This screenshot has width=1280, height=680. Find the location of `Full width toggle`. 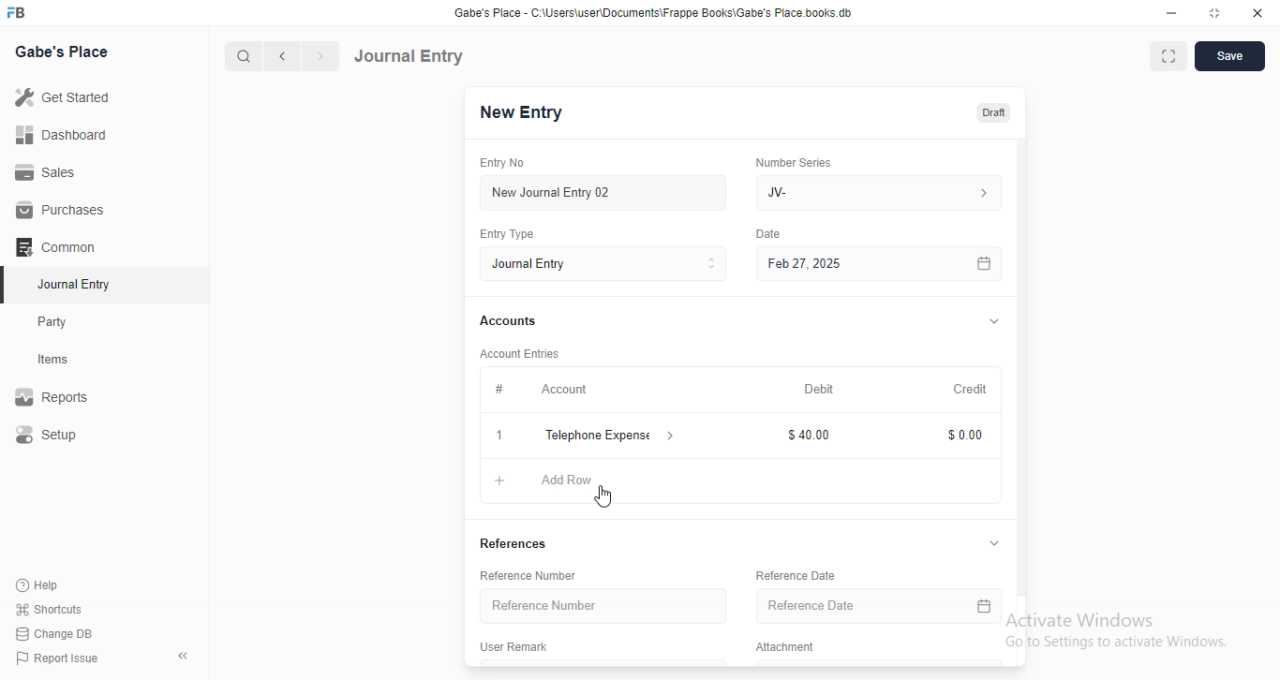

Full width toggle is located at coordinates (1171, 56).